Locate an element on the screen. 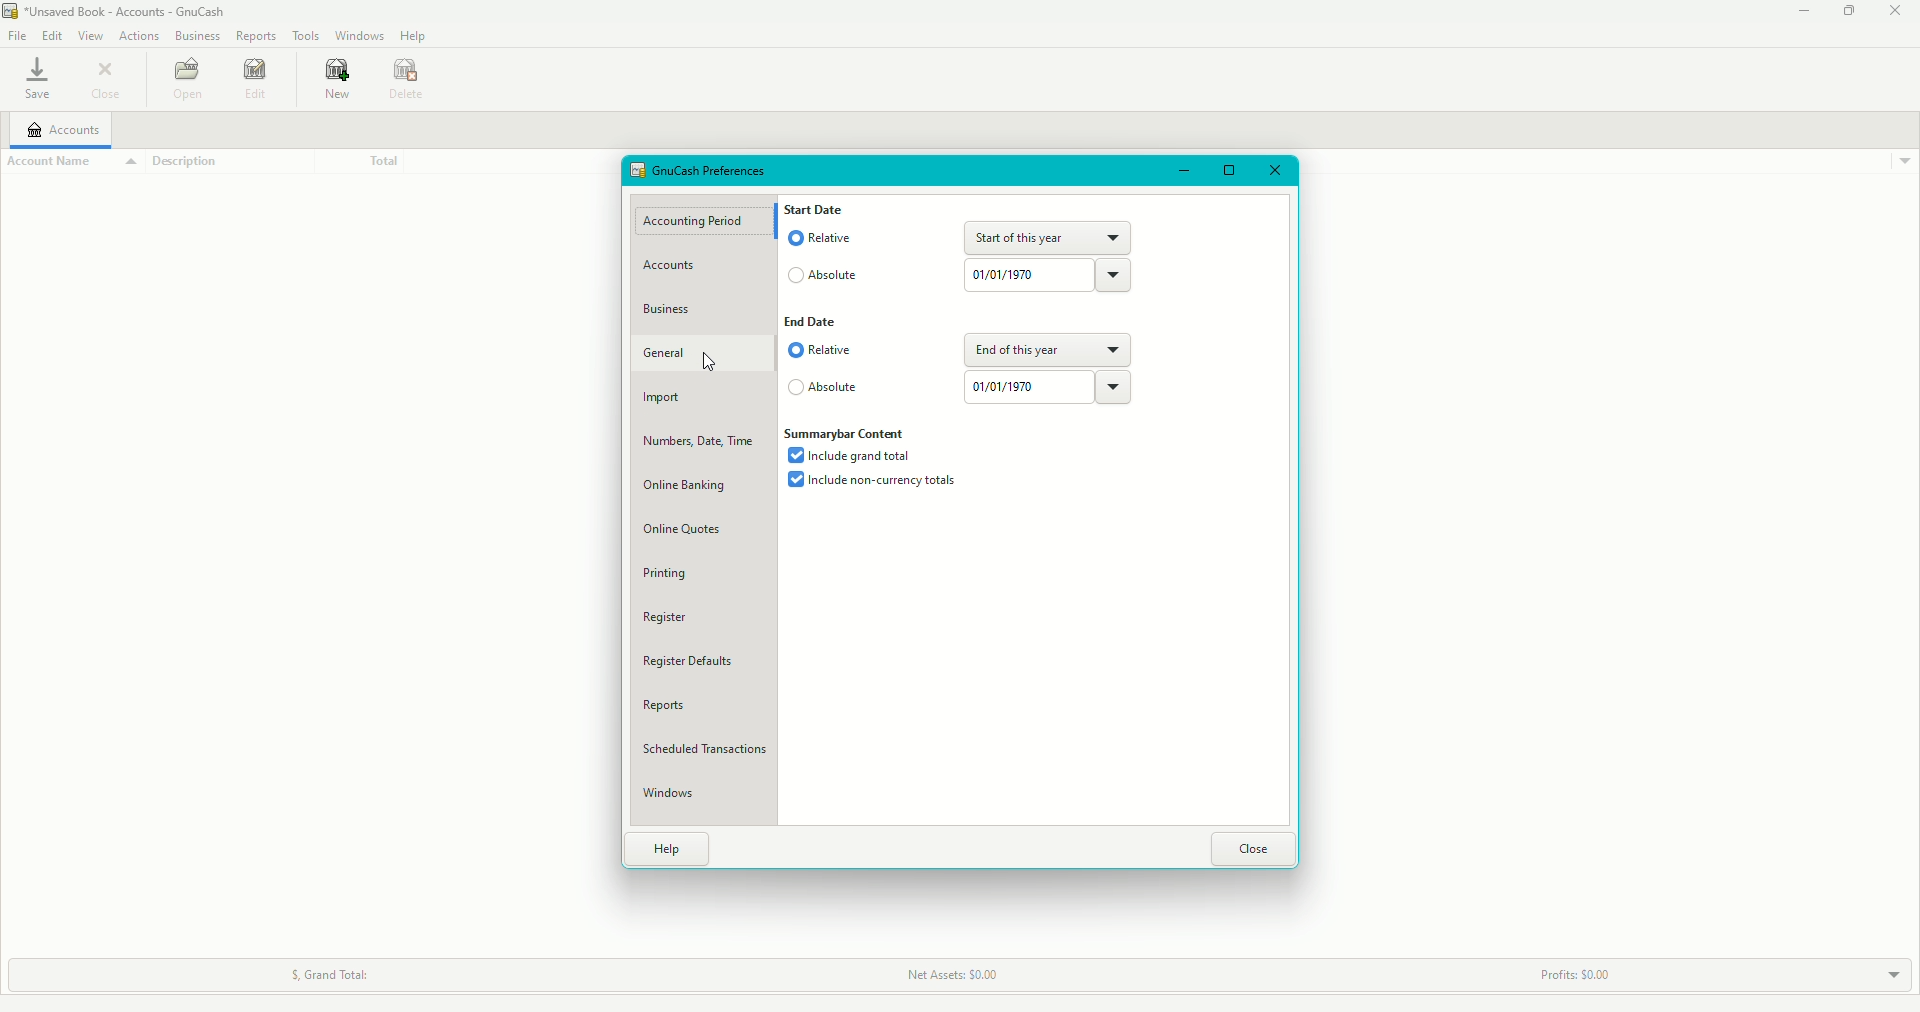  Online Quotes is located at coordinates (688, 531).